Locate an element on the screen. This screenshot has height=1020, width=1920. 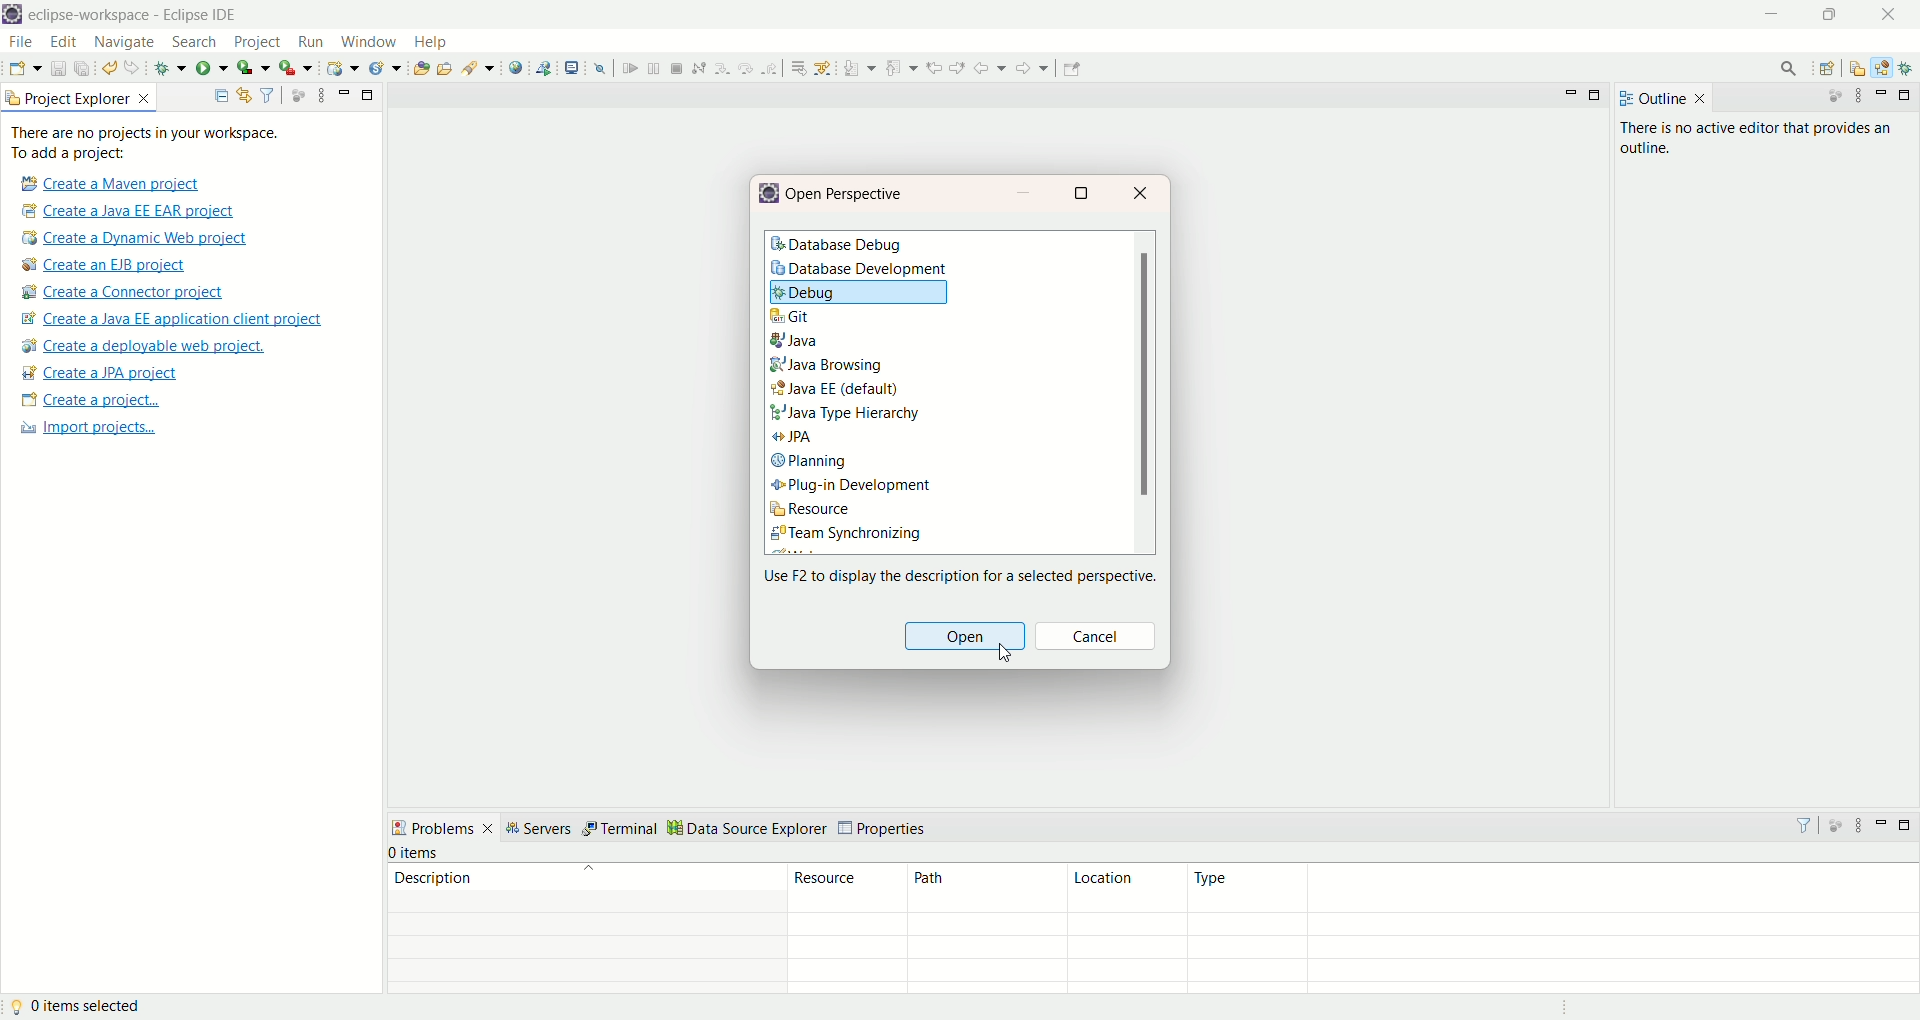
search is located at coordinates (195, 41).